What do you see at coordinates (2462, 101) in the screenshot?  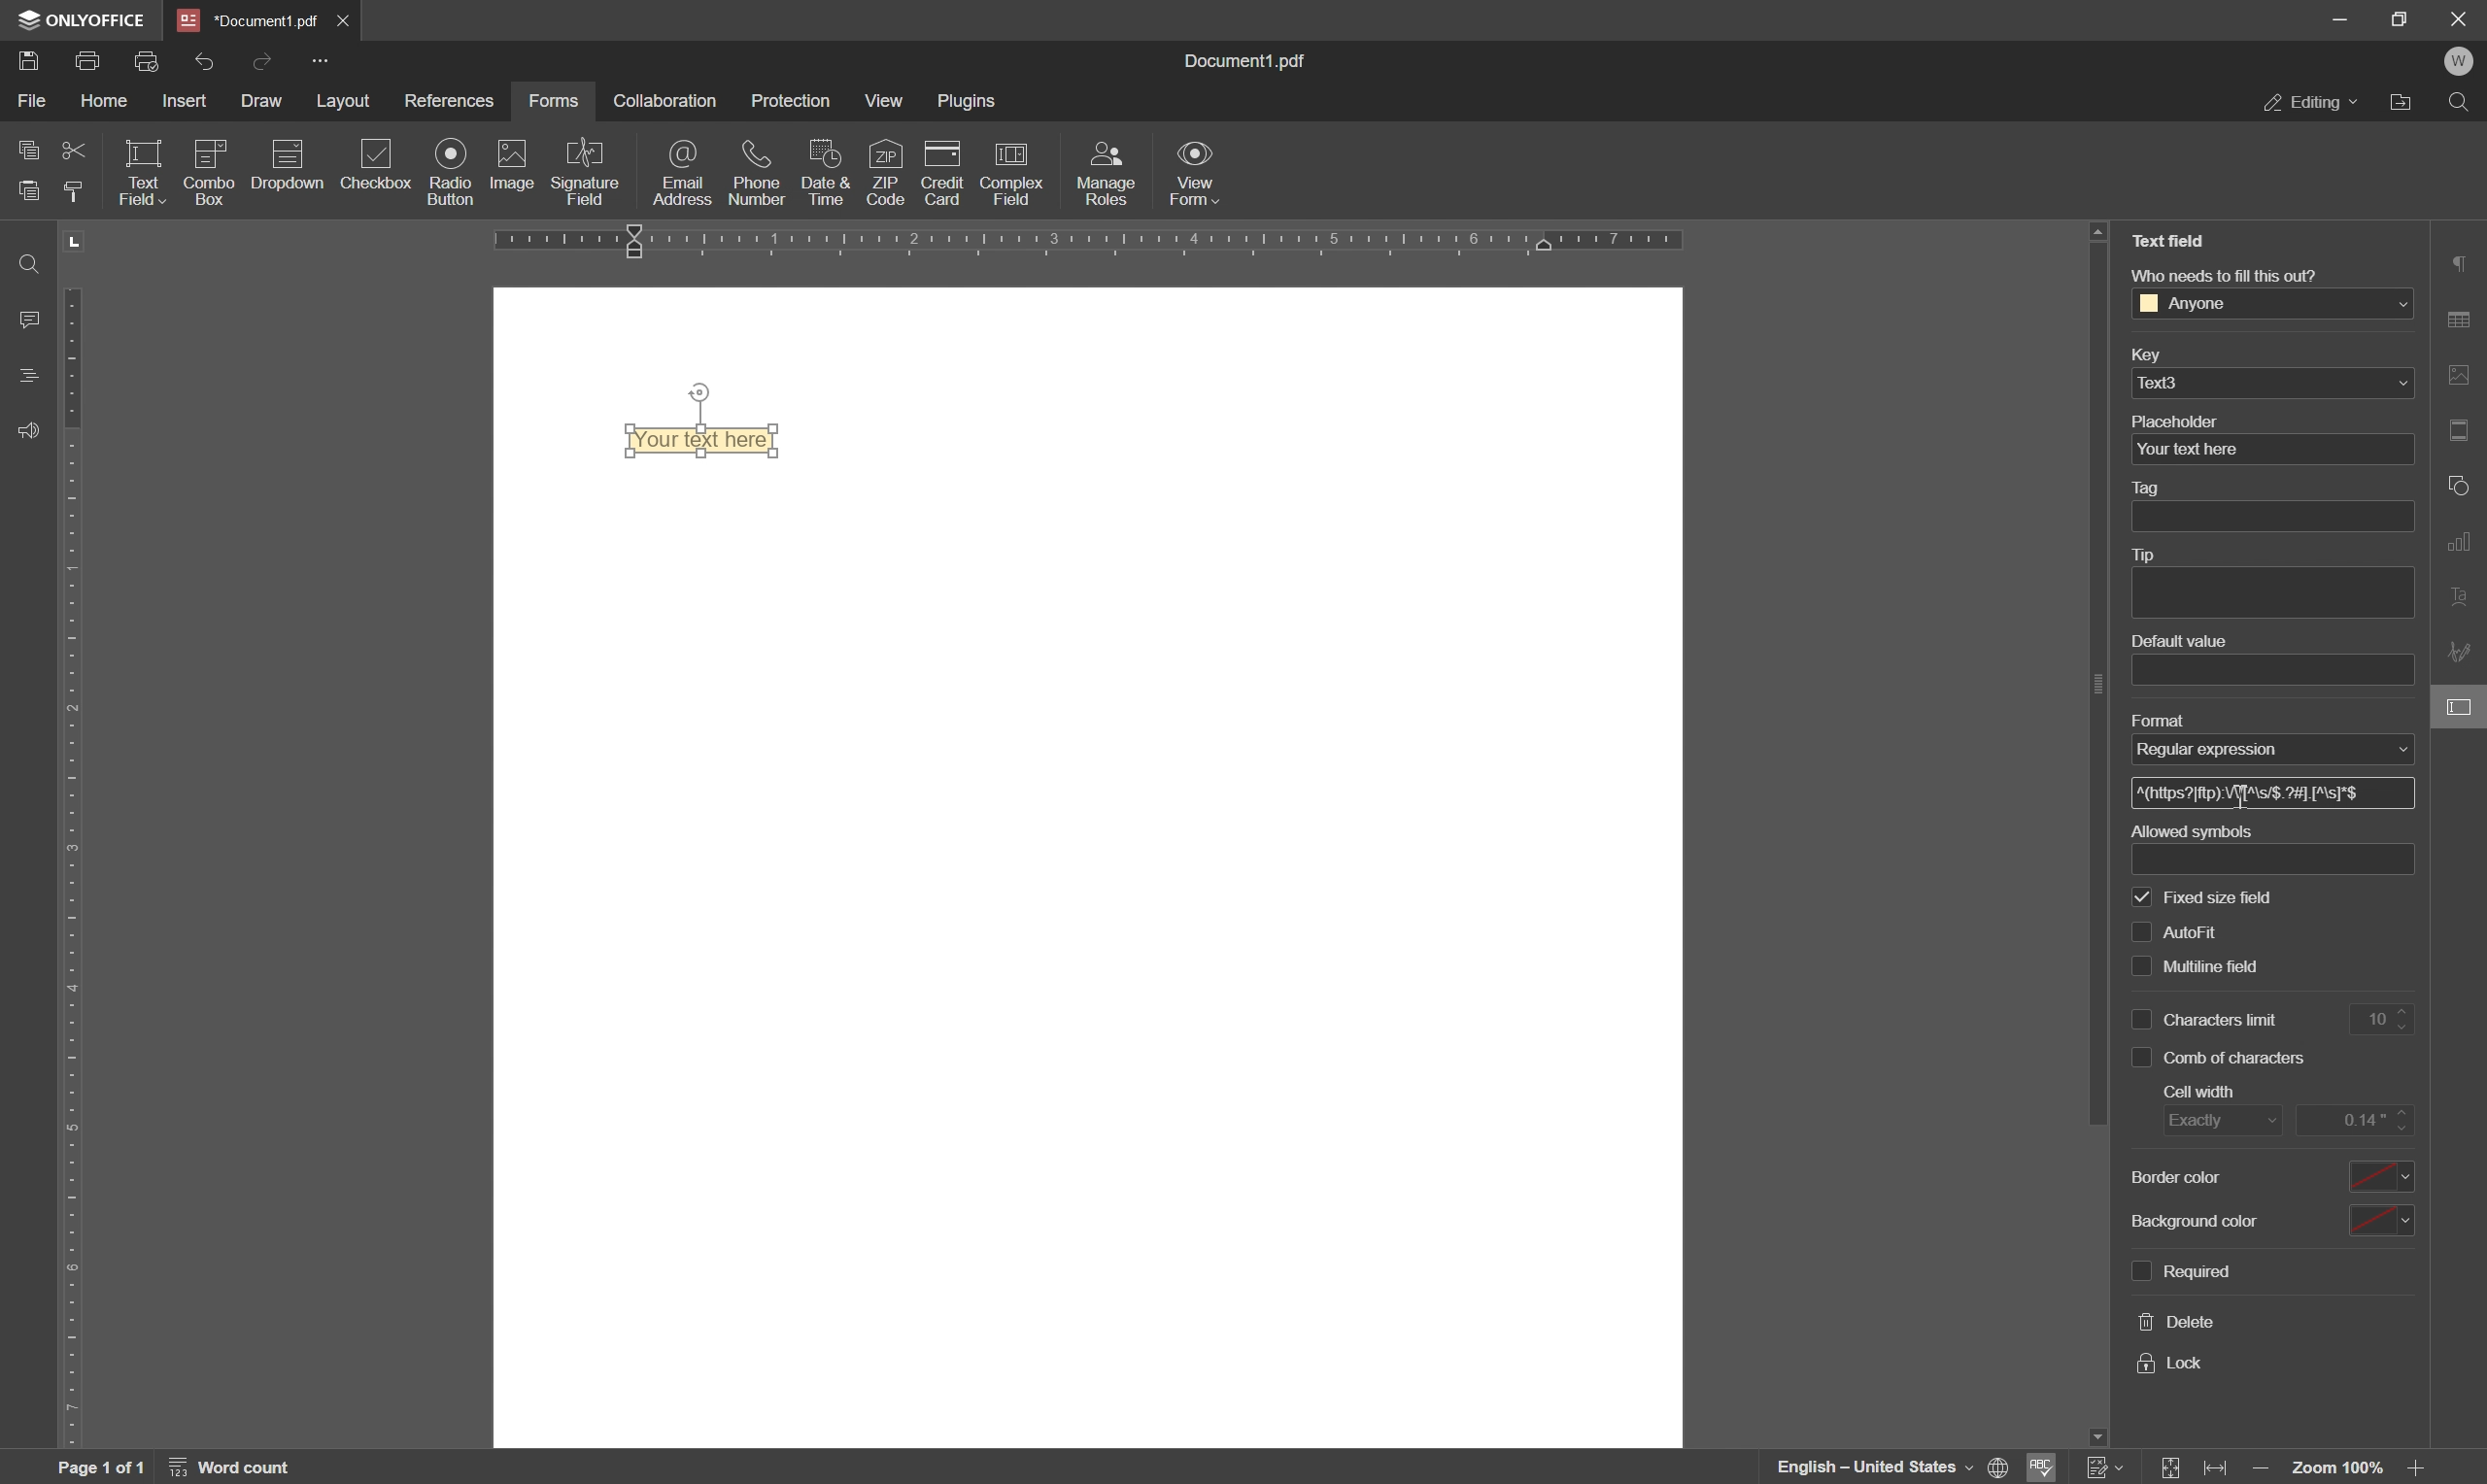 I see `find` at bounding box center [2462, 101].